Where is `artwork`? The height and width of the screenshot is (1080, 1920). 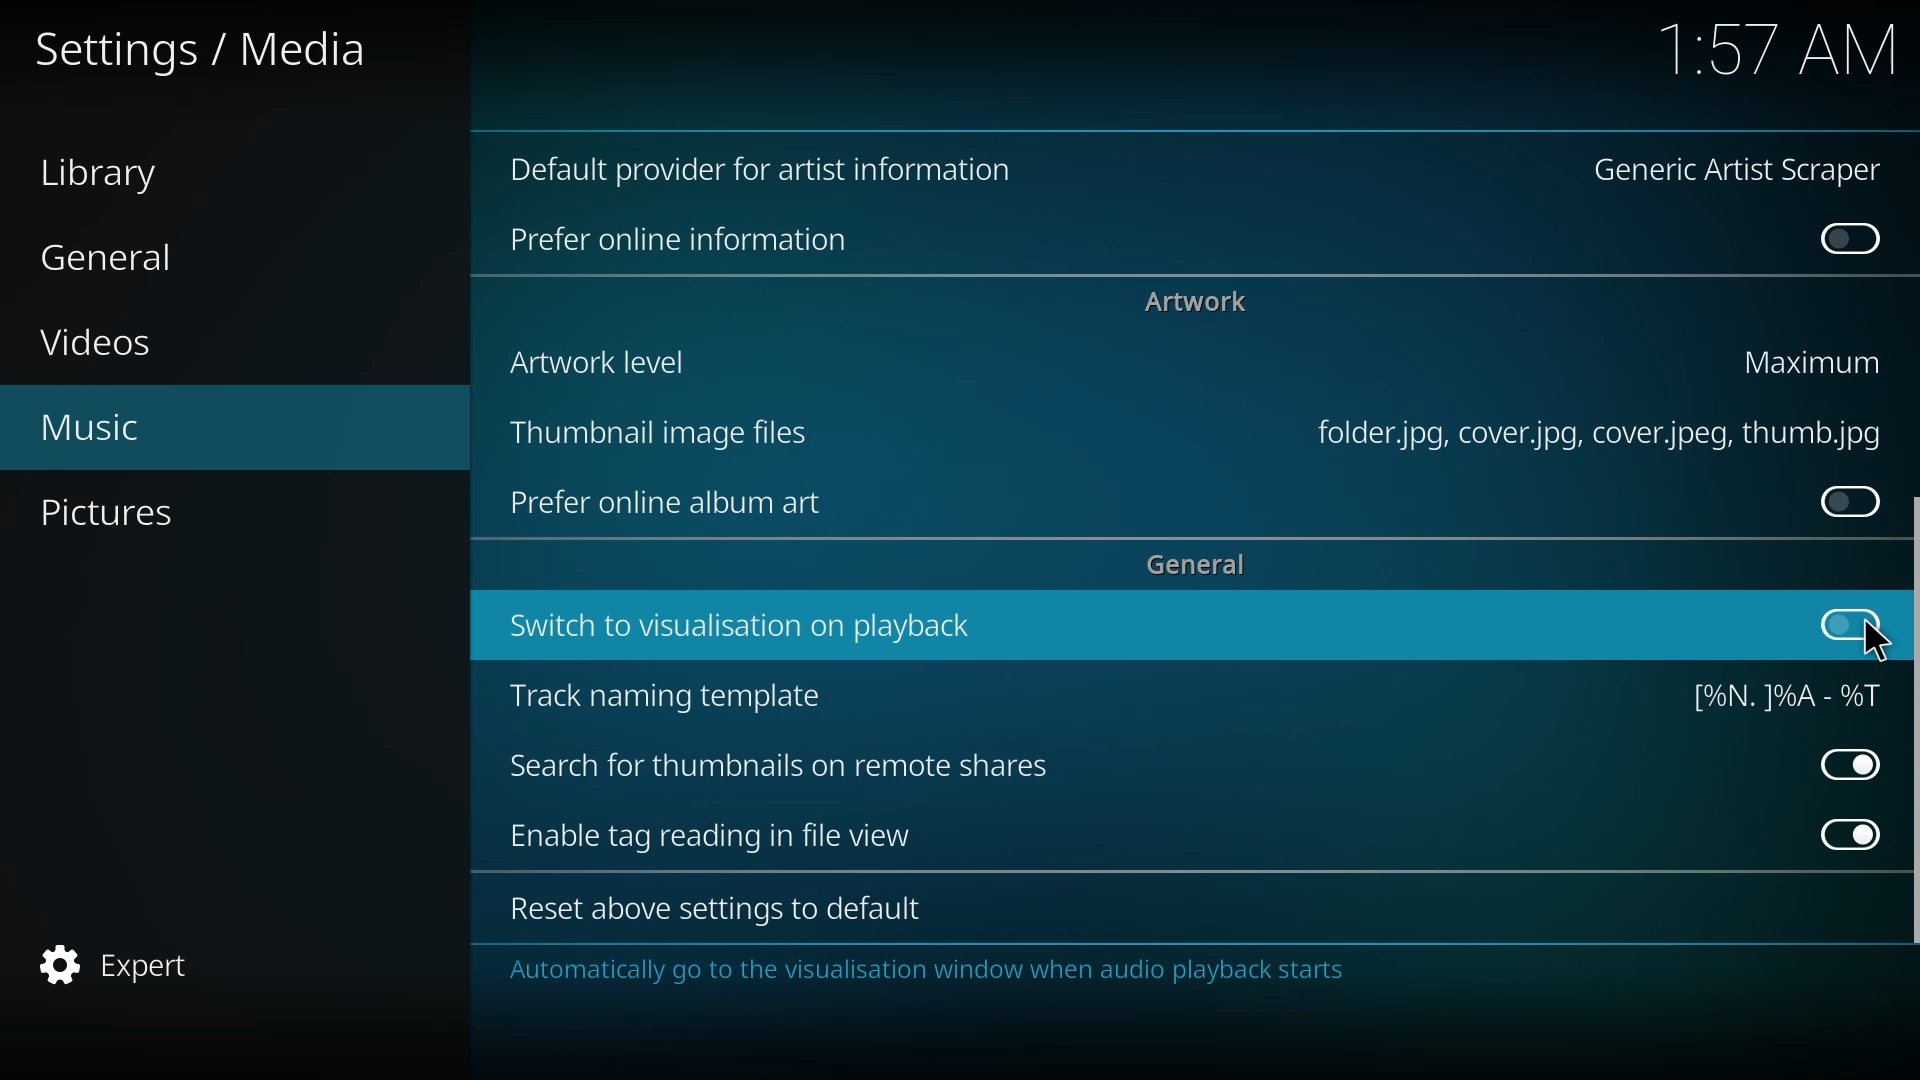
artwork is located at coordinates (1194, 302).